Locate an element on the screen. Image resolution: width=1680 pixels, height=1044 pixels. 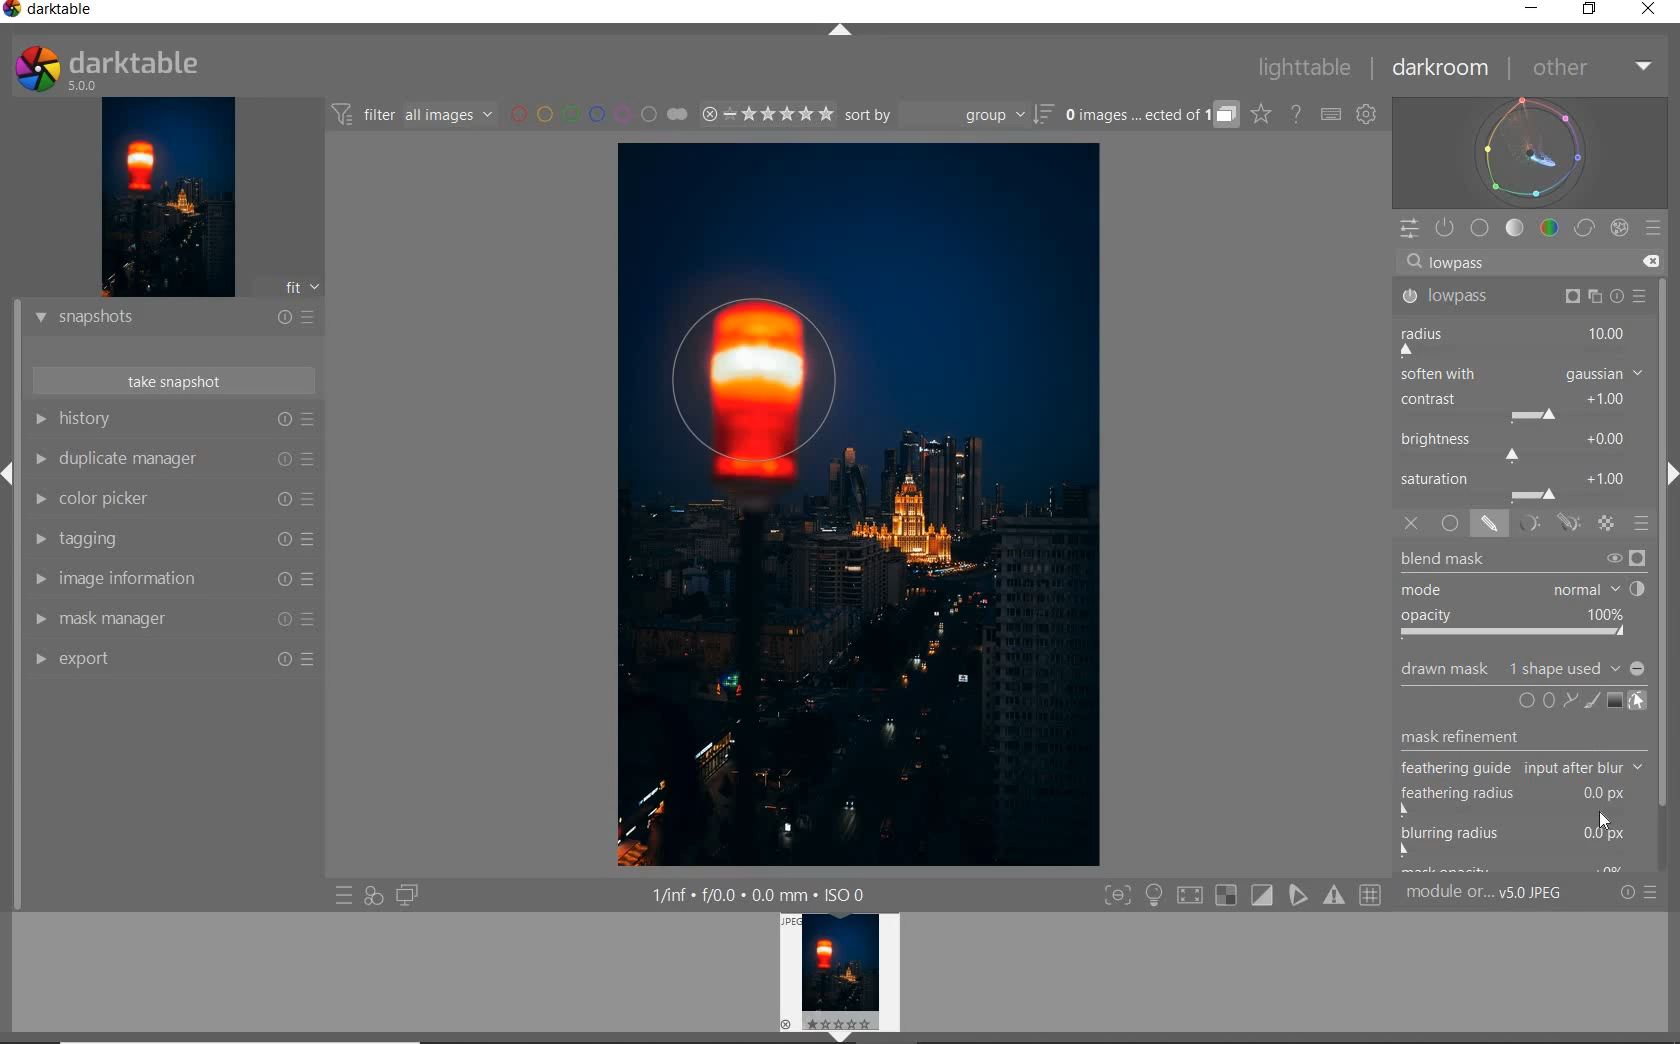
EFFECT is located at coordinates (1619, 227).